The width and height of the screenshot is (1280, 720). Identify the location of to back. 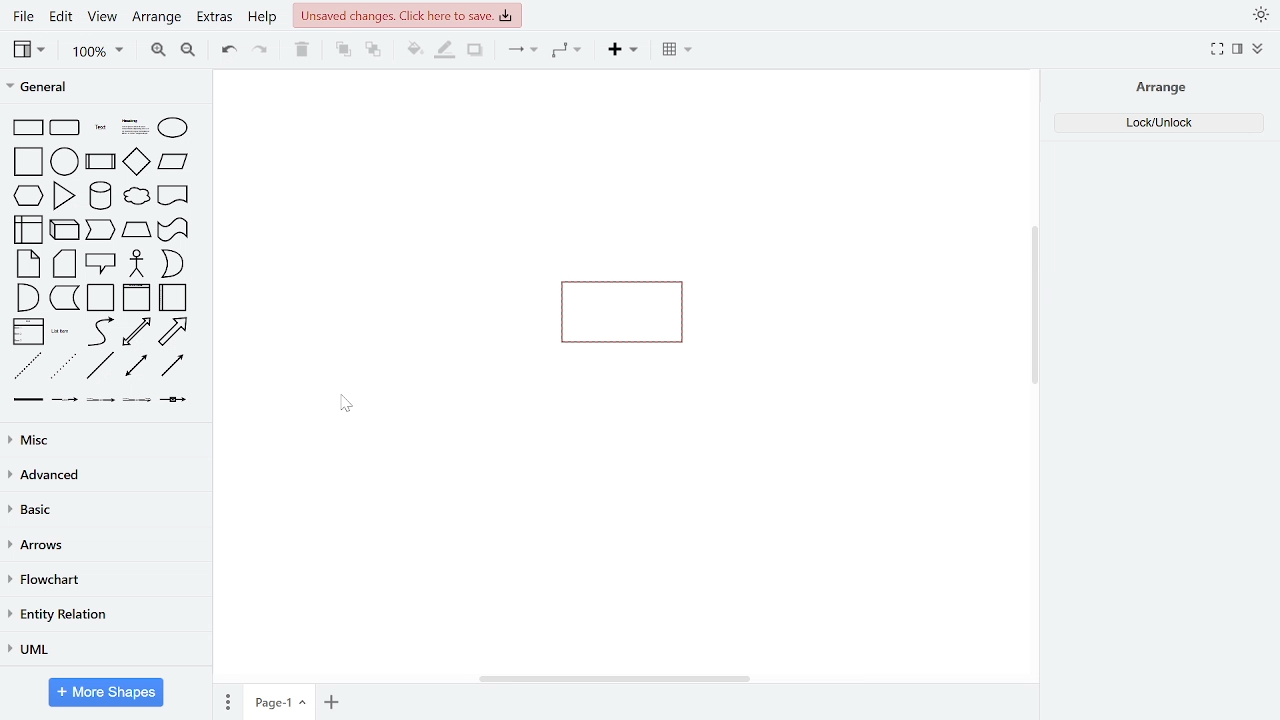
(373, 50).